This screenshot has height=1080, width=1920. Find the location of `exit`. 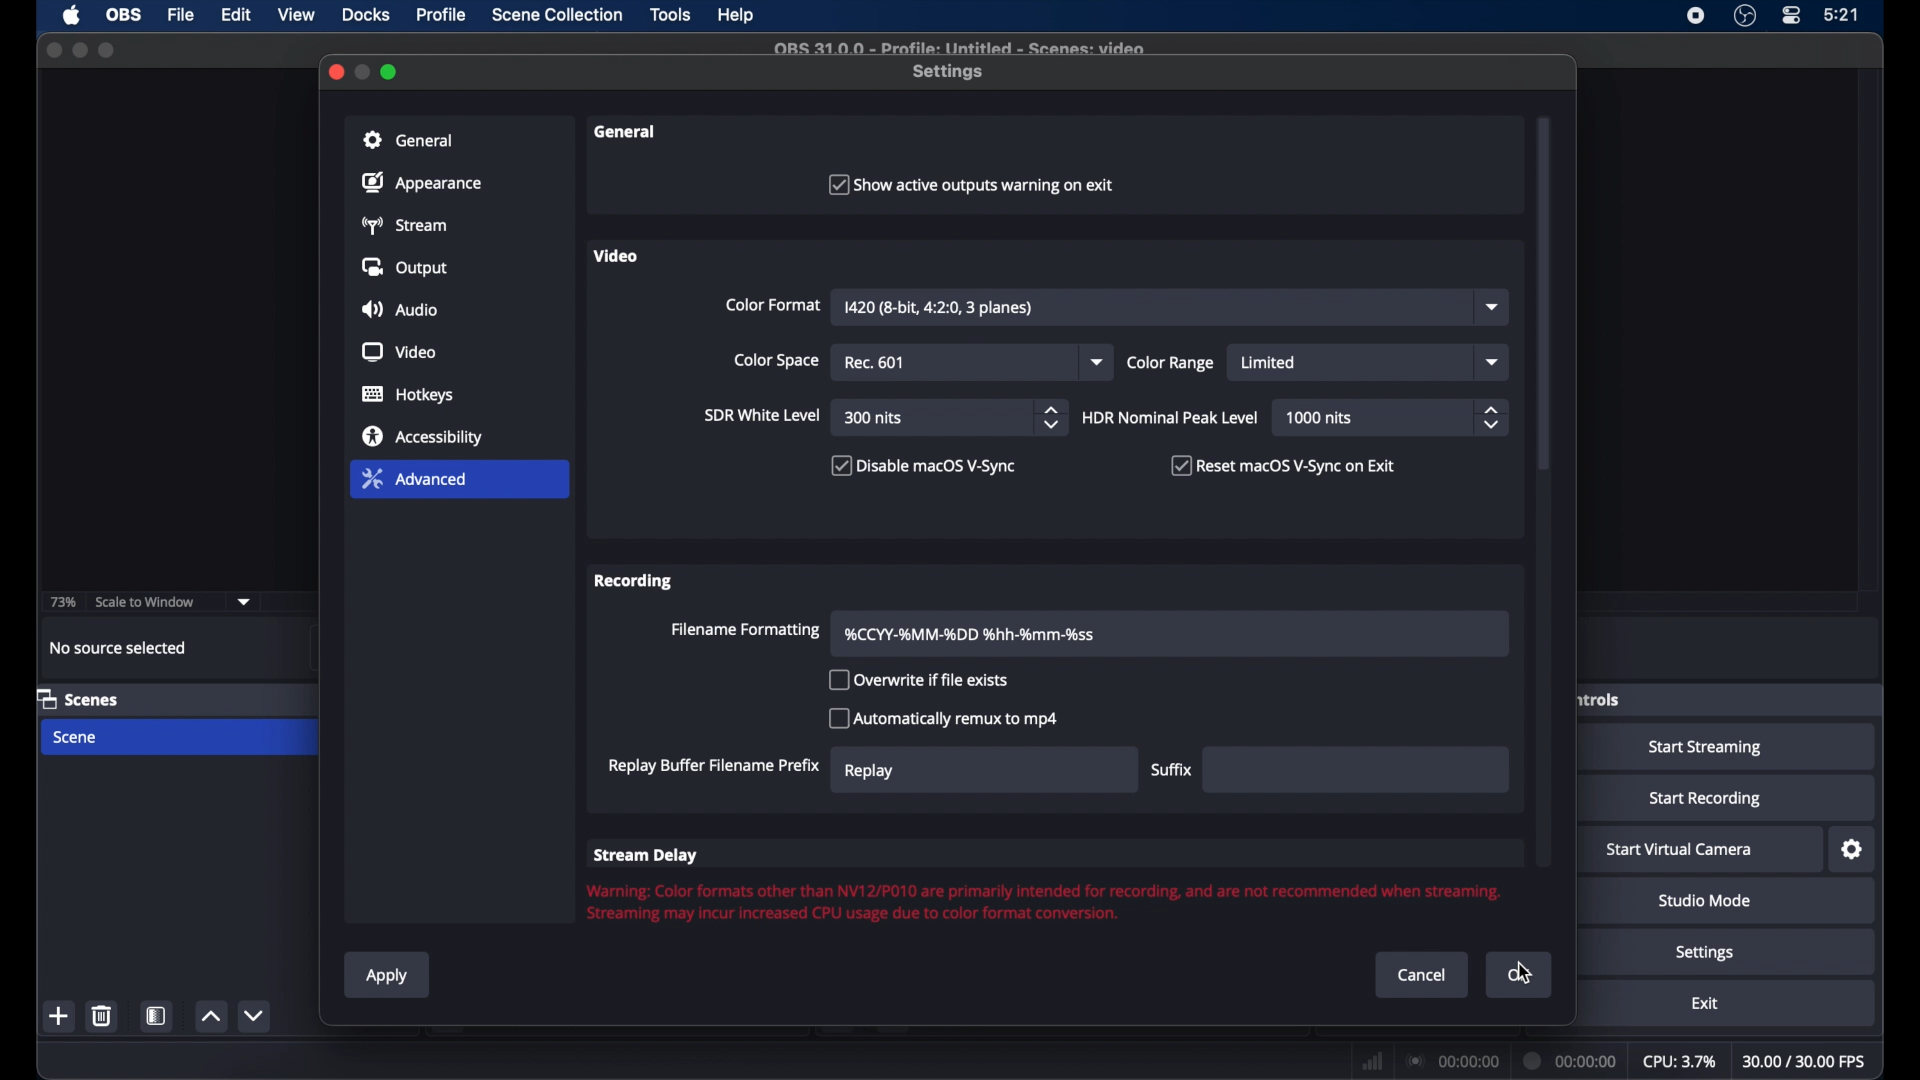

exit is located at coordinates (1704, 1003).